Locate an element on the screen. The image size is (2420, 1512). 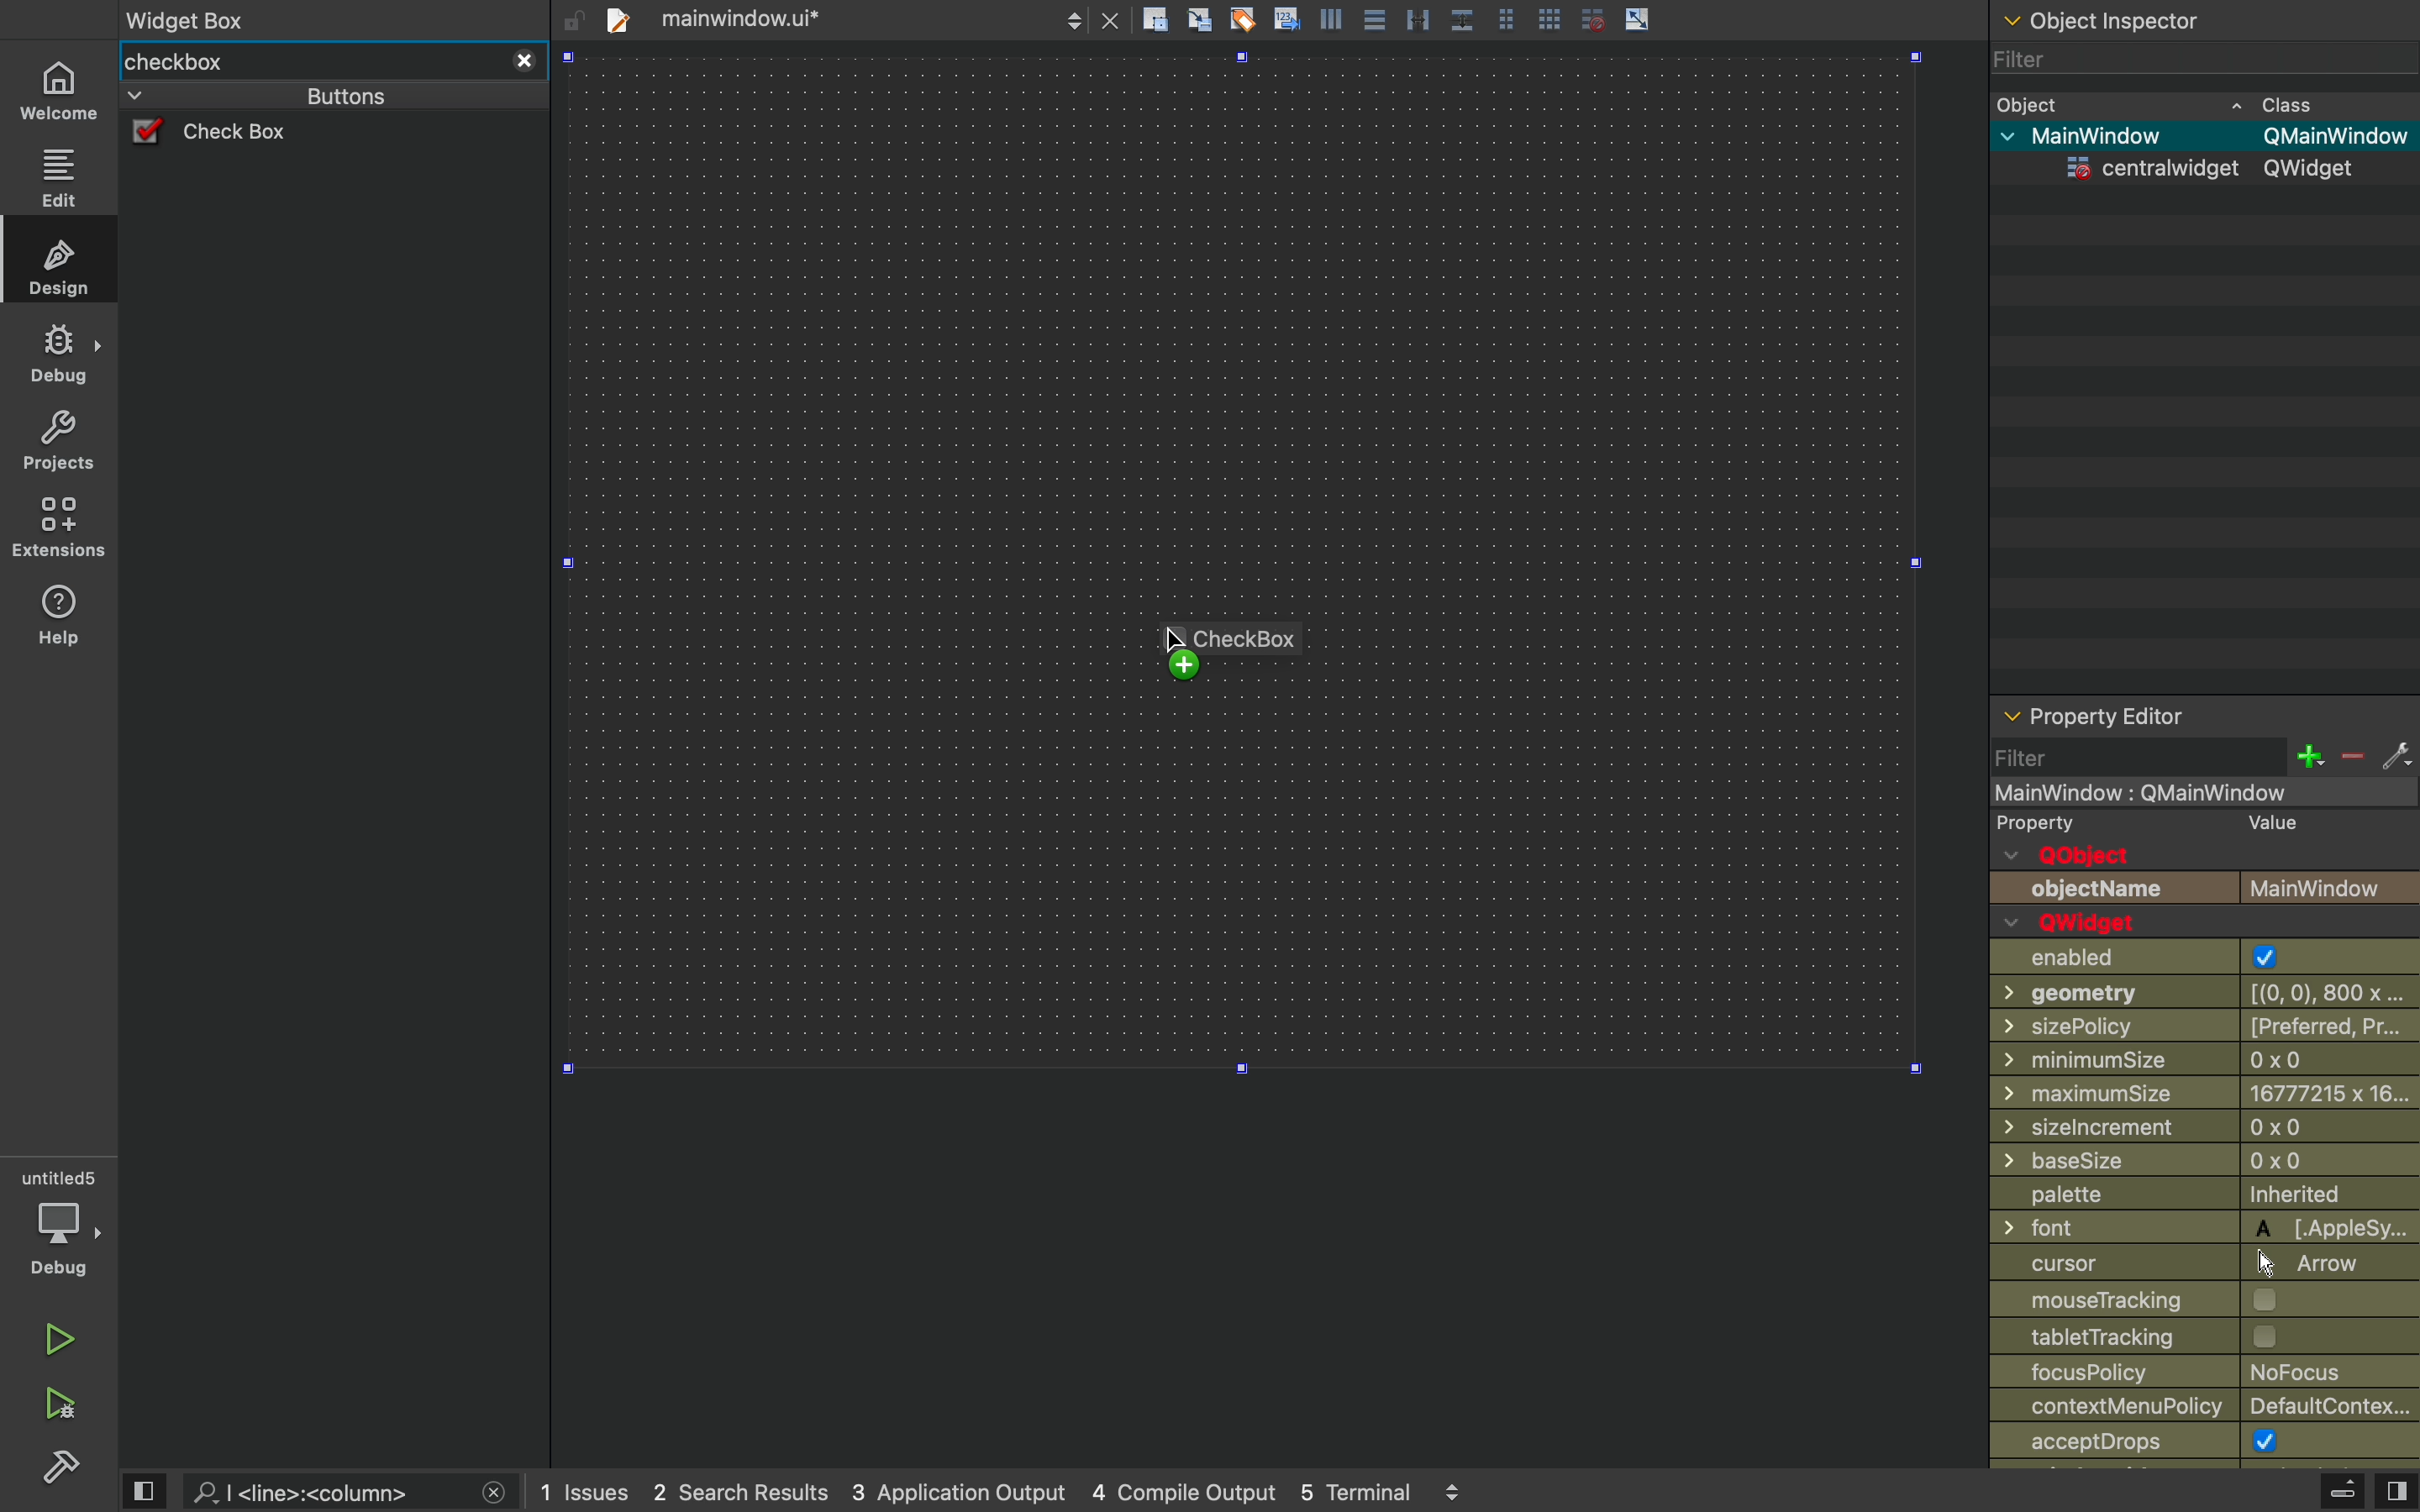
palette is located at coordinates (2202, 1197).